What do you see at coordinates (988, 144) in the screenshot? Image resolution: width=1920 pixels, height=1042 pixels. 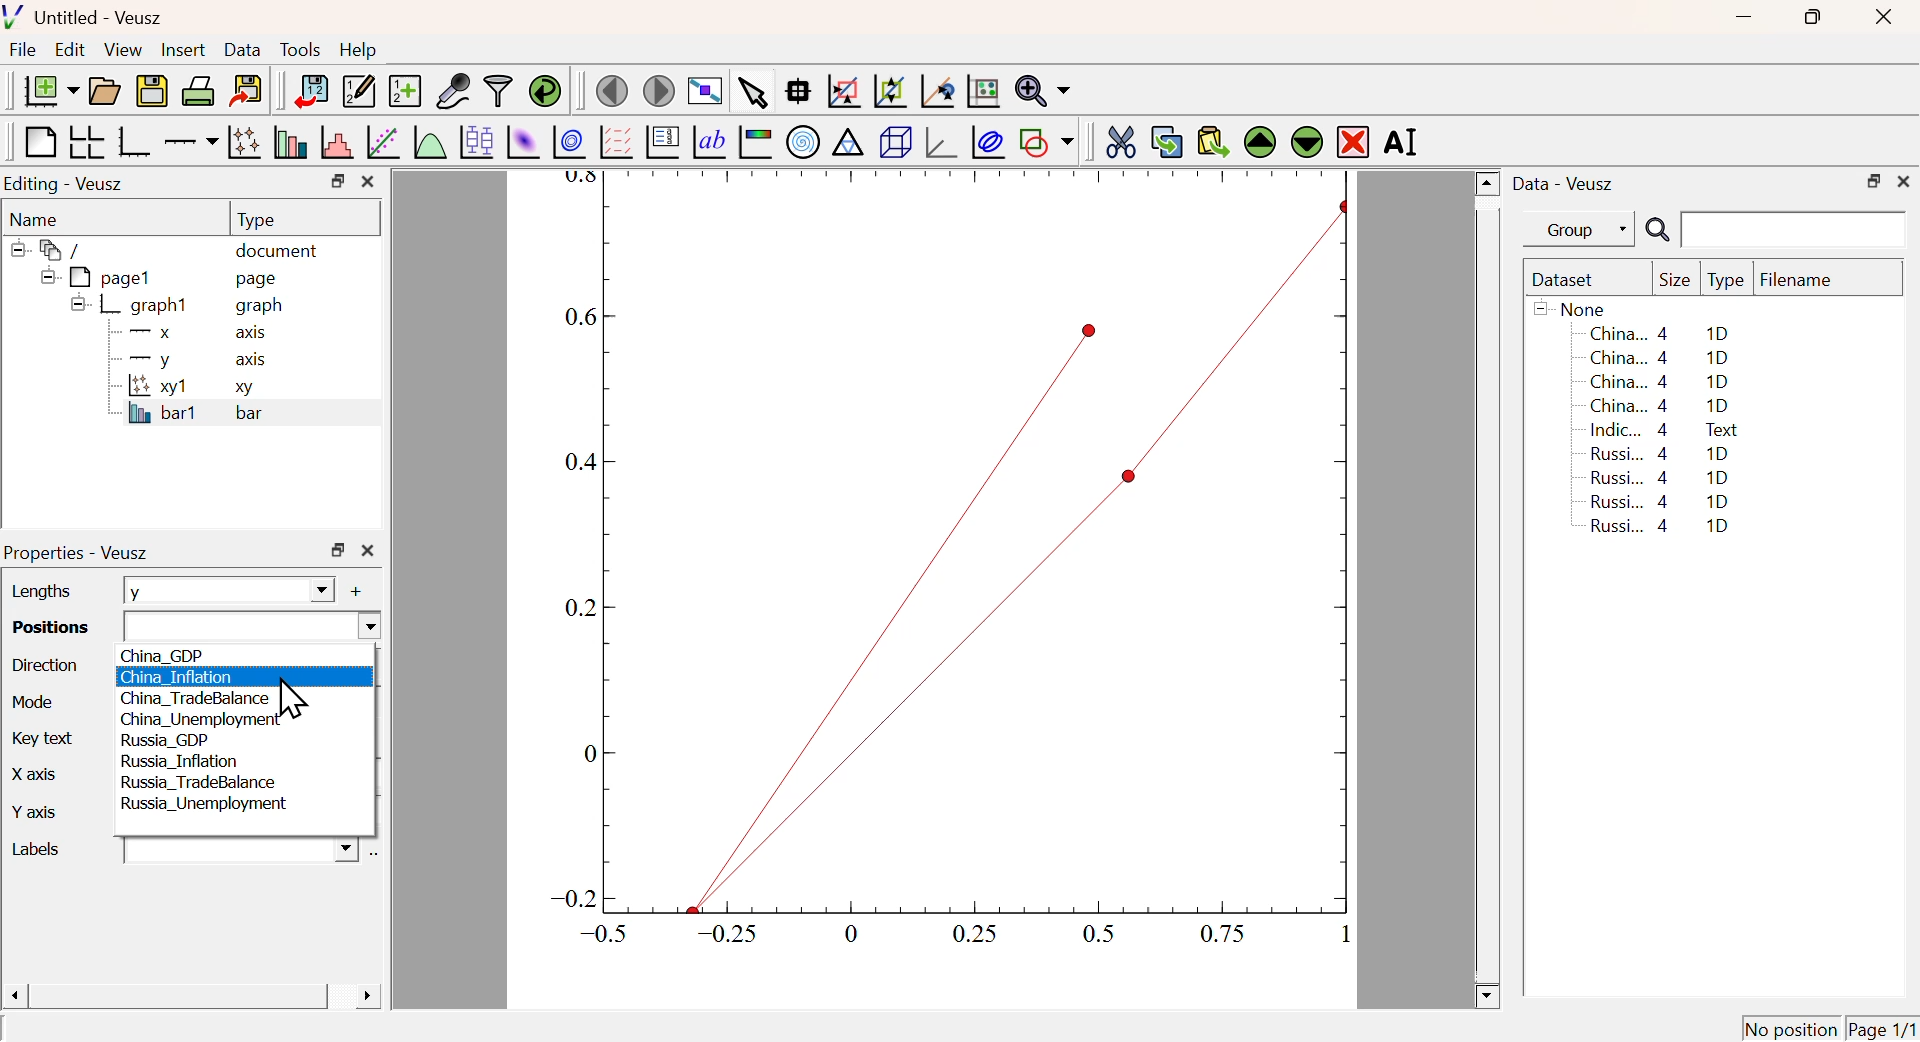 I see `Plot Covariance Ellipses` at bounding box center [988, 144].